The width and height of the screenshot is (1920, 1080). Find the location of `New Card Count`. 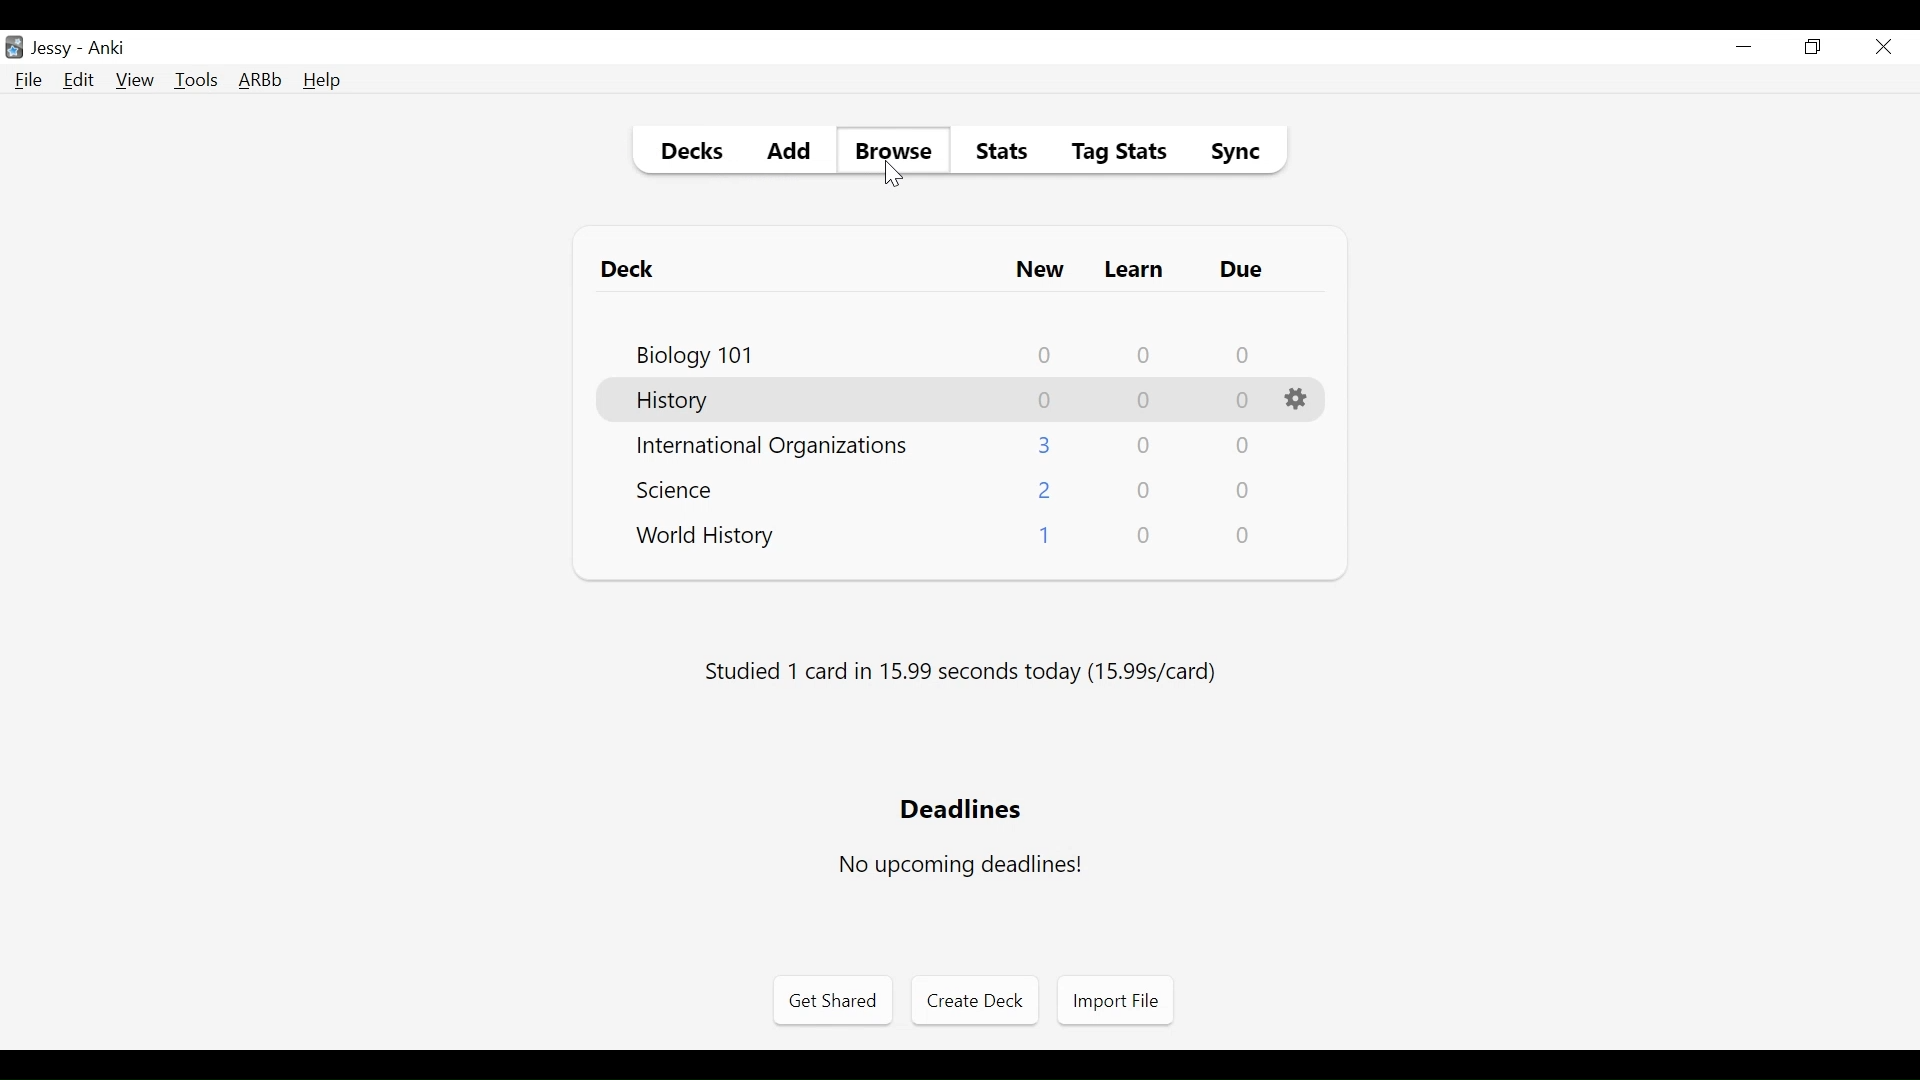

New Card Count is located at coordinates (1042, 536).